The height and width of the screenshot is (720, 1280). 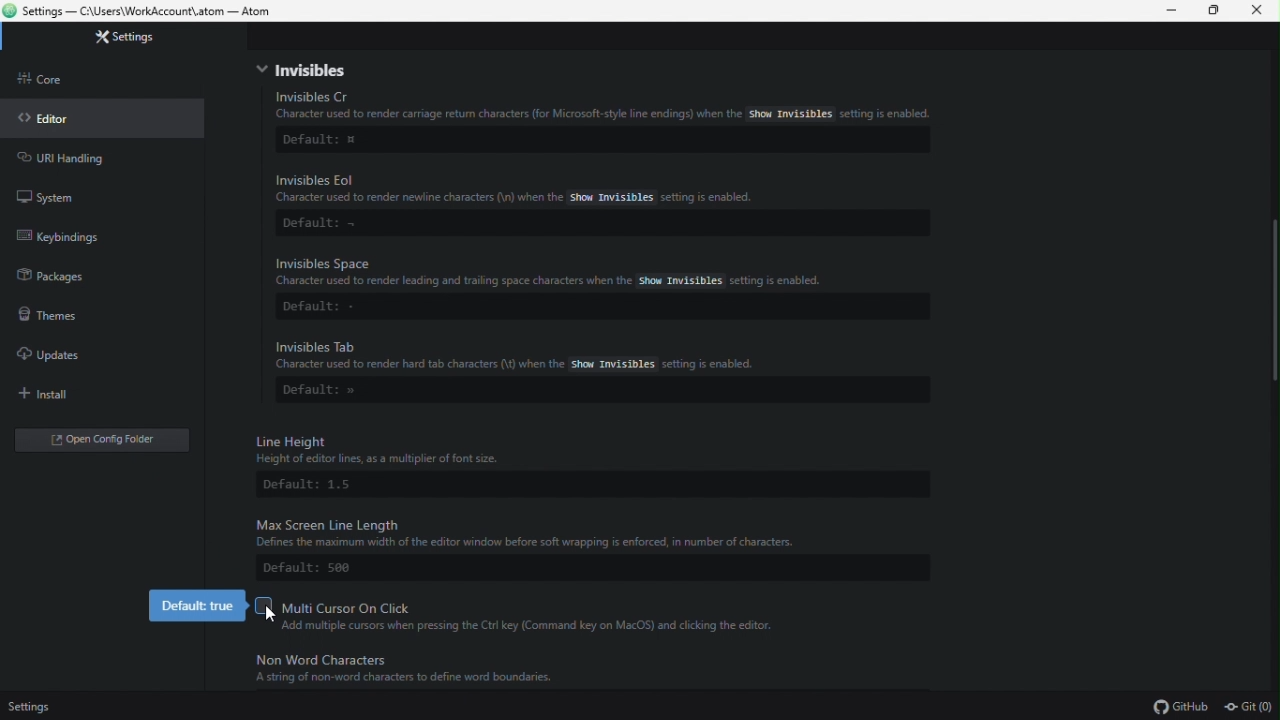 I want to click on System, so click(x=54, y=193).